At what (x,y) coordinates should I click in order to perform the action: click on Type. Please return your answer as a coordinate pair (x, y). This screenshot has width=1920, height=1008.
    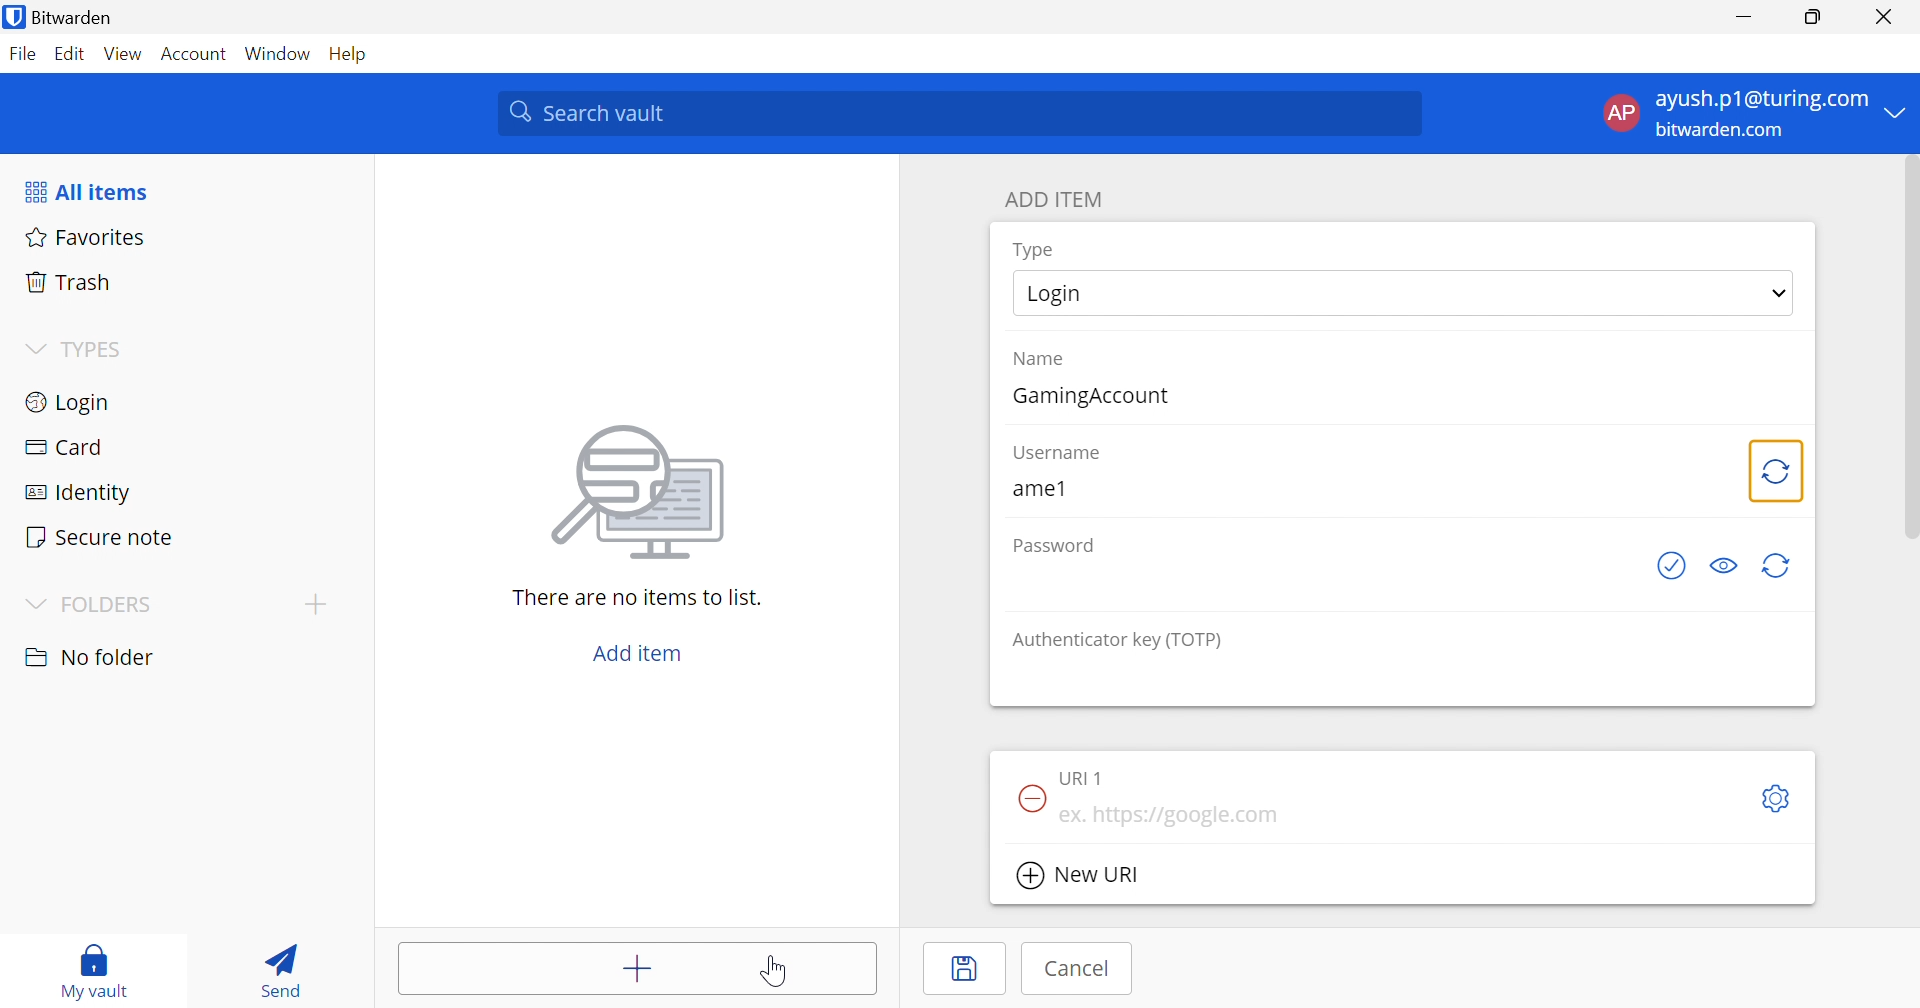
    Looking at the image, I should click on (1040, 249).